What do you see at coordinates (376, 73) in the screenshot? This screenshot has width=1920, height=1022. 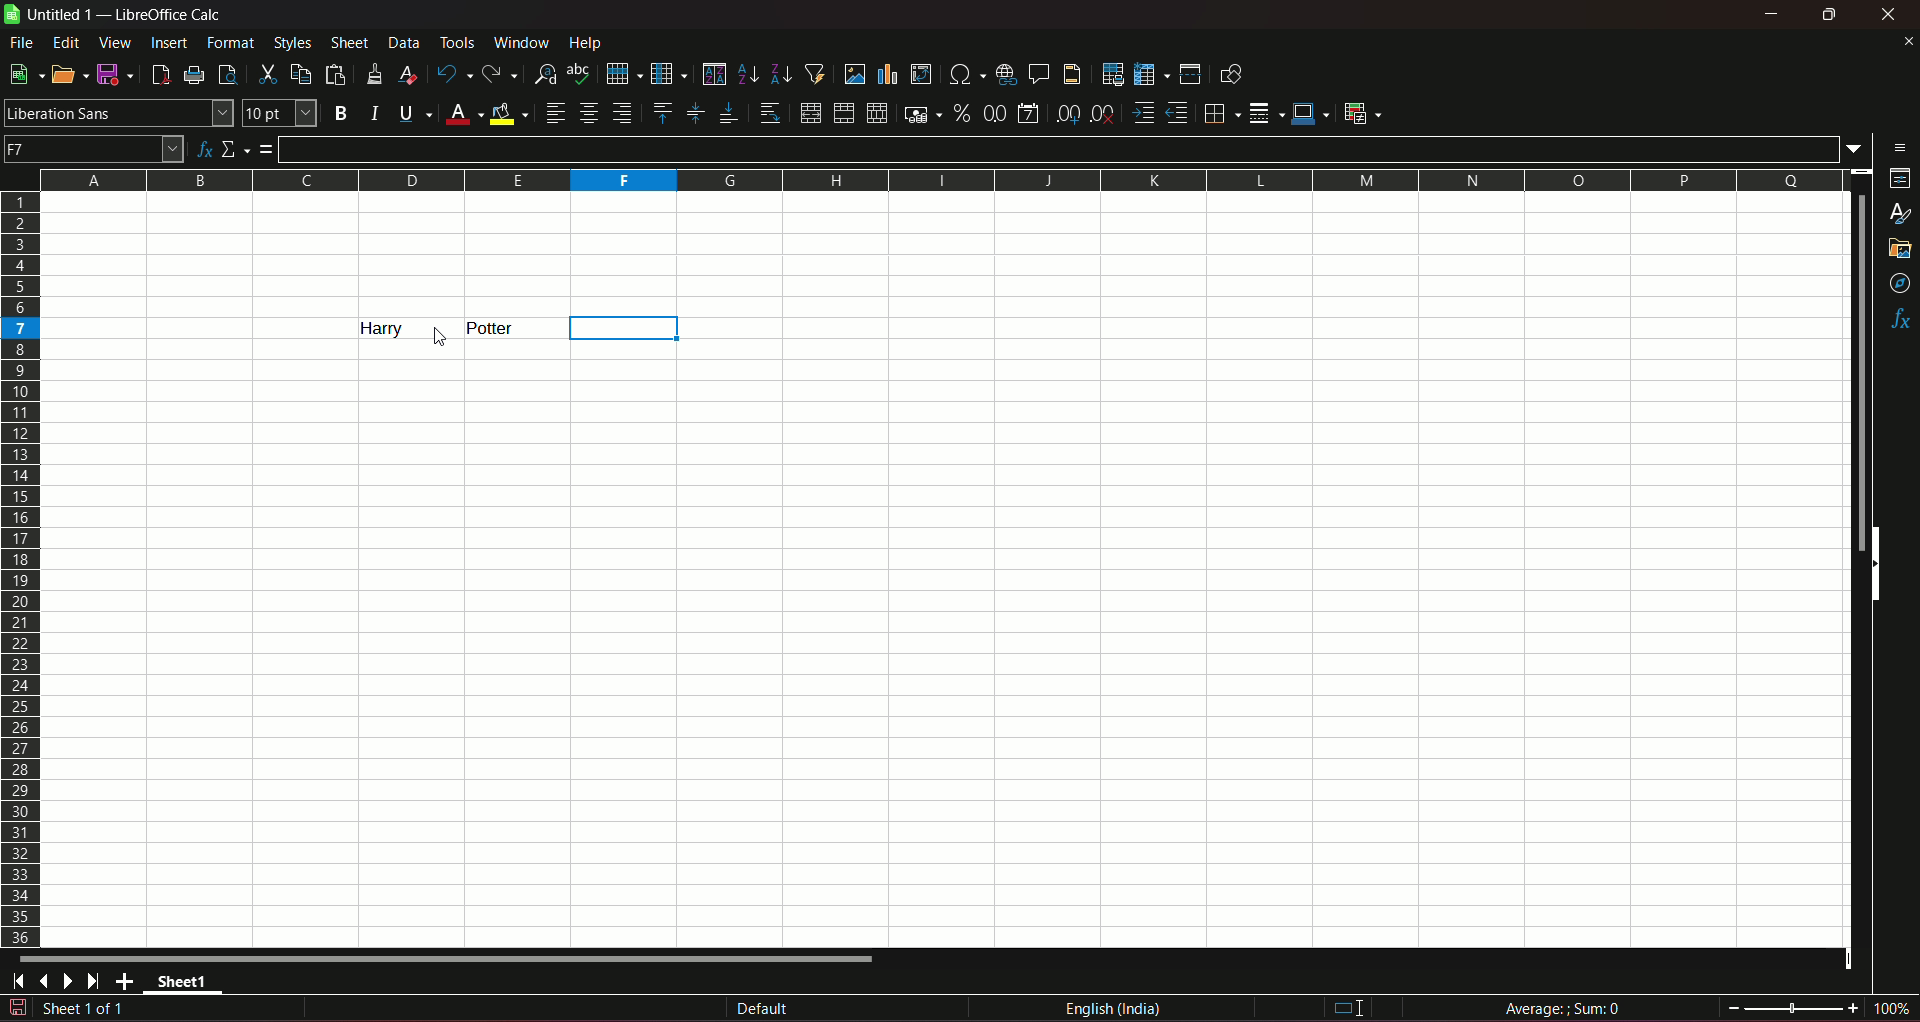 I see `clone formatting` at bounding box center [376, 73].